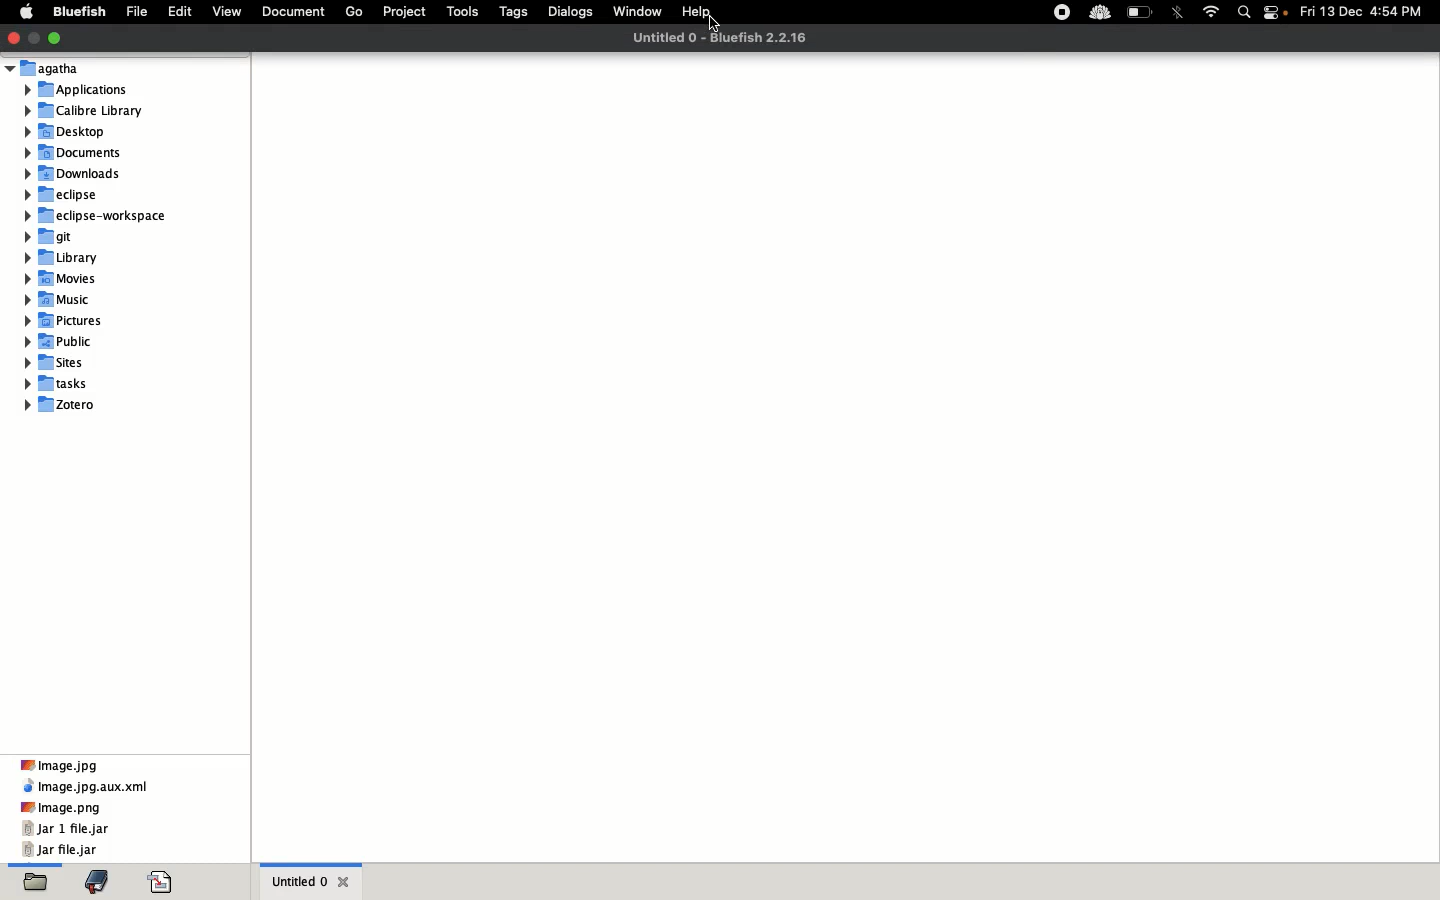 The width and height of the screenshot is (1440, 900). I want to click on Window, so click(634, 11).